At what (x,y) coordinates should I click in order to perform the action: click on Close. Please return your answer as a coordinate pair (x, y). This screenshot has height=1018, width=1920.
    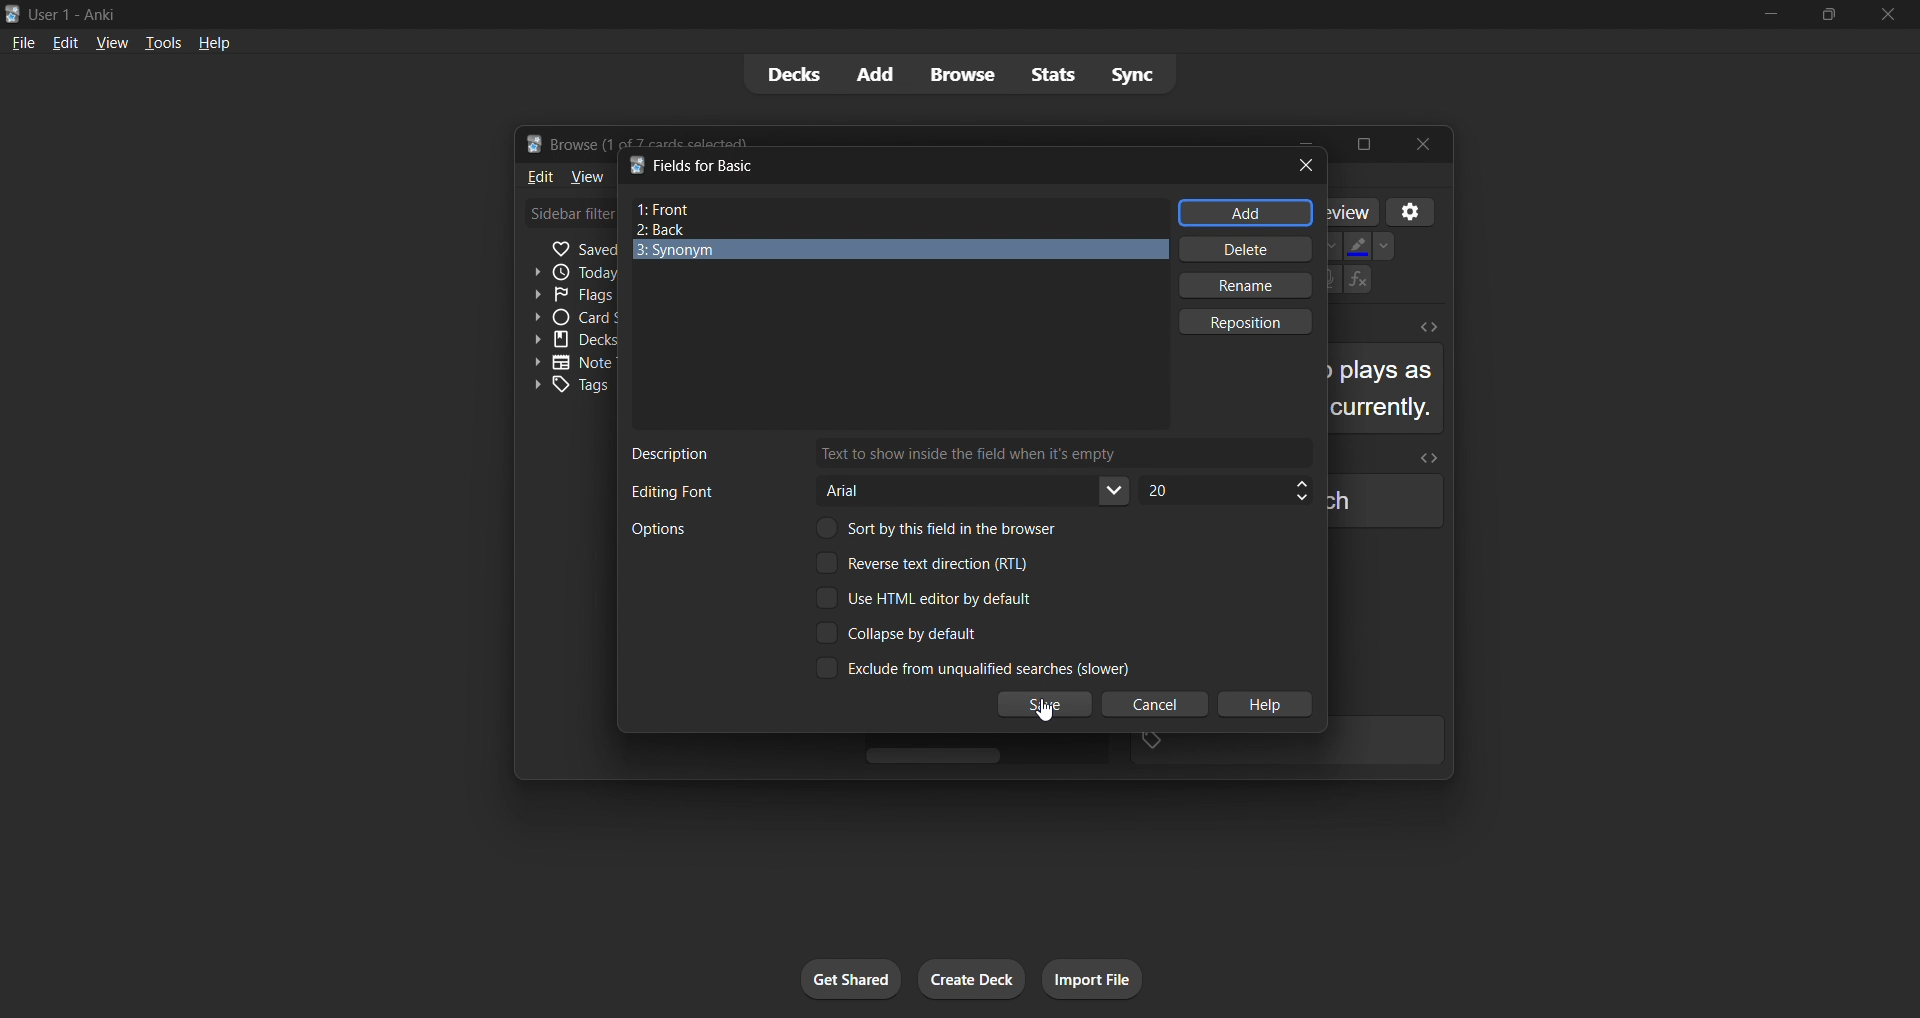
    Looking at the image, I should click on (1427, 145).